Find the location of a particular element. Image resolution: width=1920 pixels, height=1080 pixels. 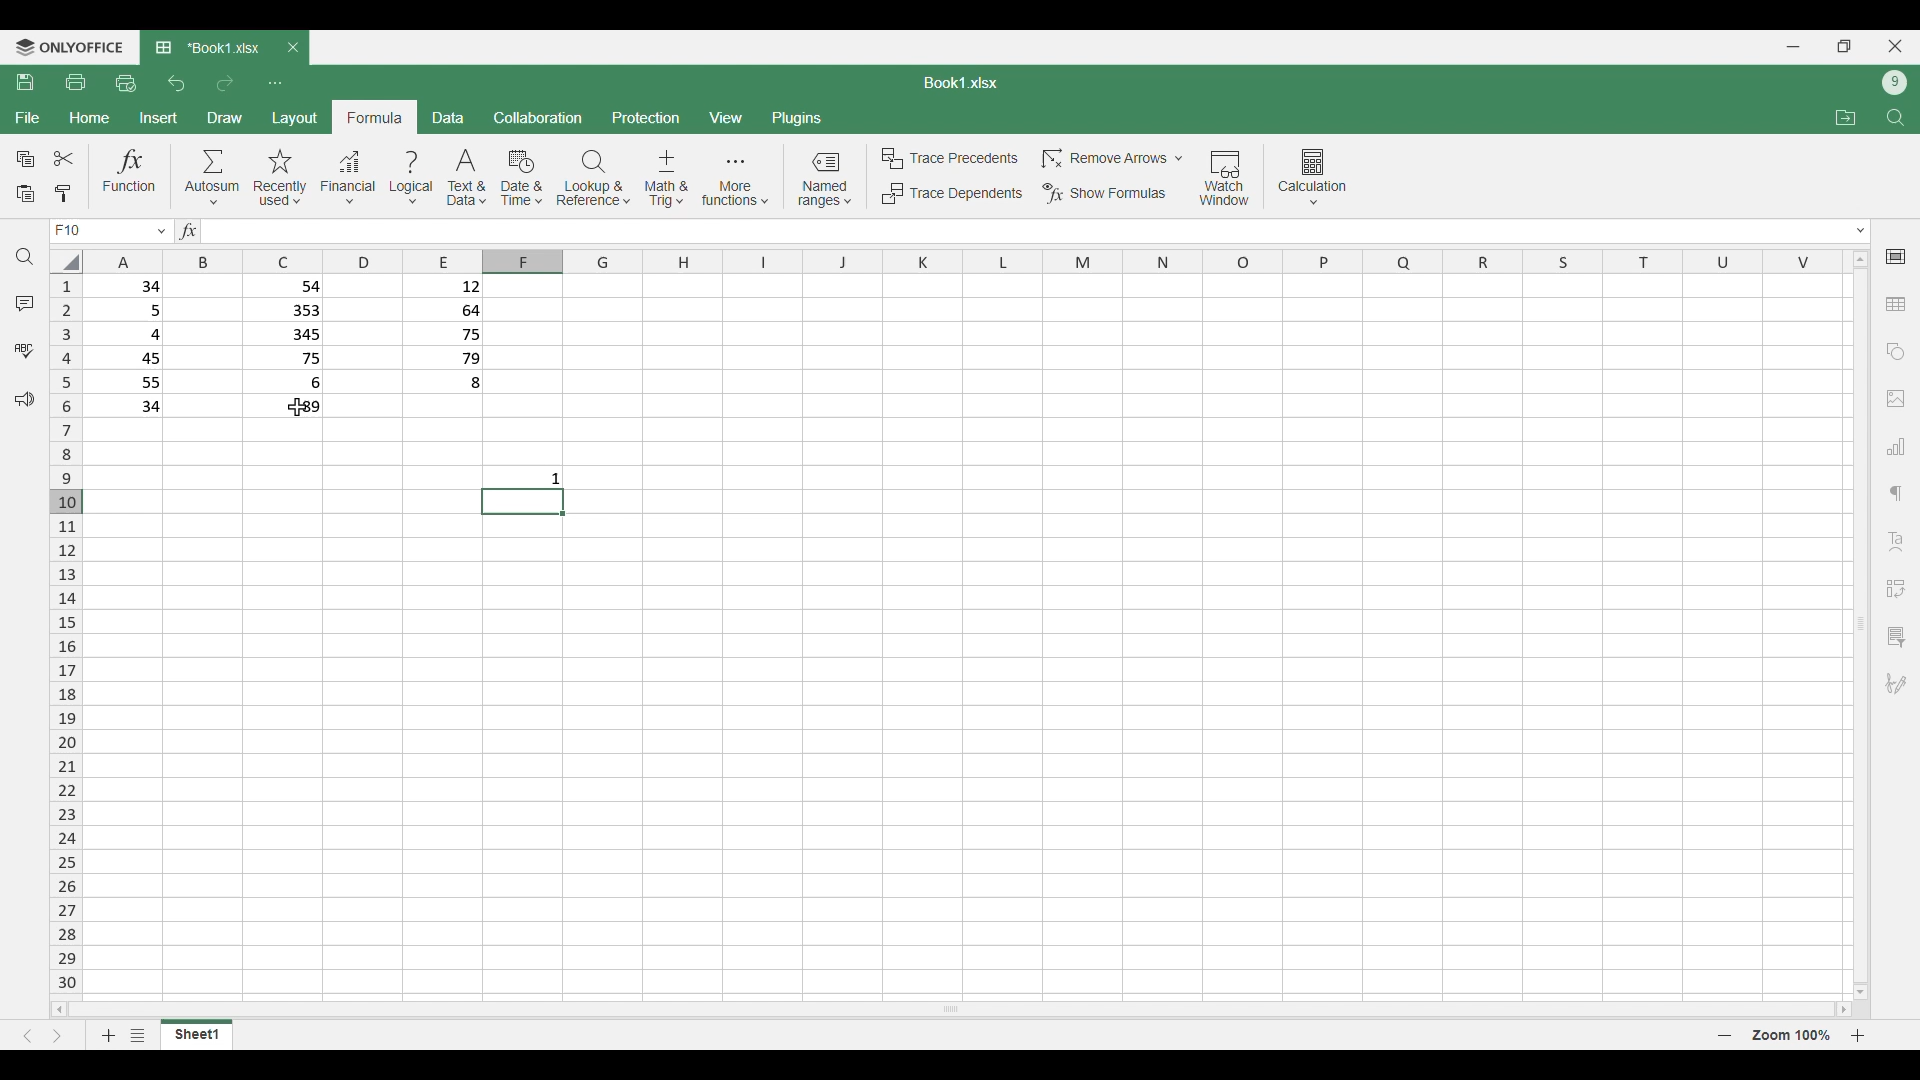

Cursor position unchanged is located at coordinates (297, 407).